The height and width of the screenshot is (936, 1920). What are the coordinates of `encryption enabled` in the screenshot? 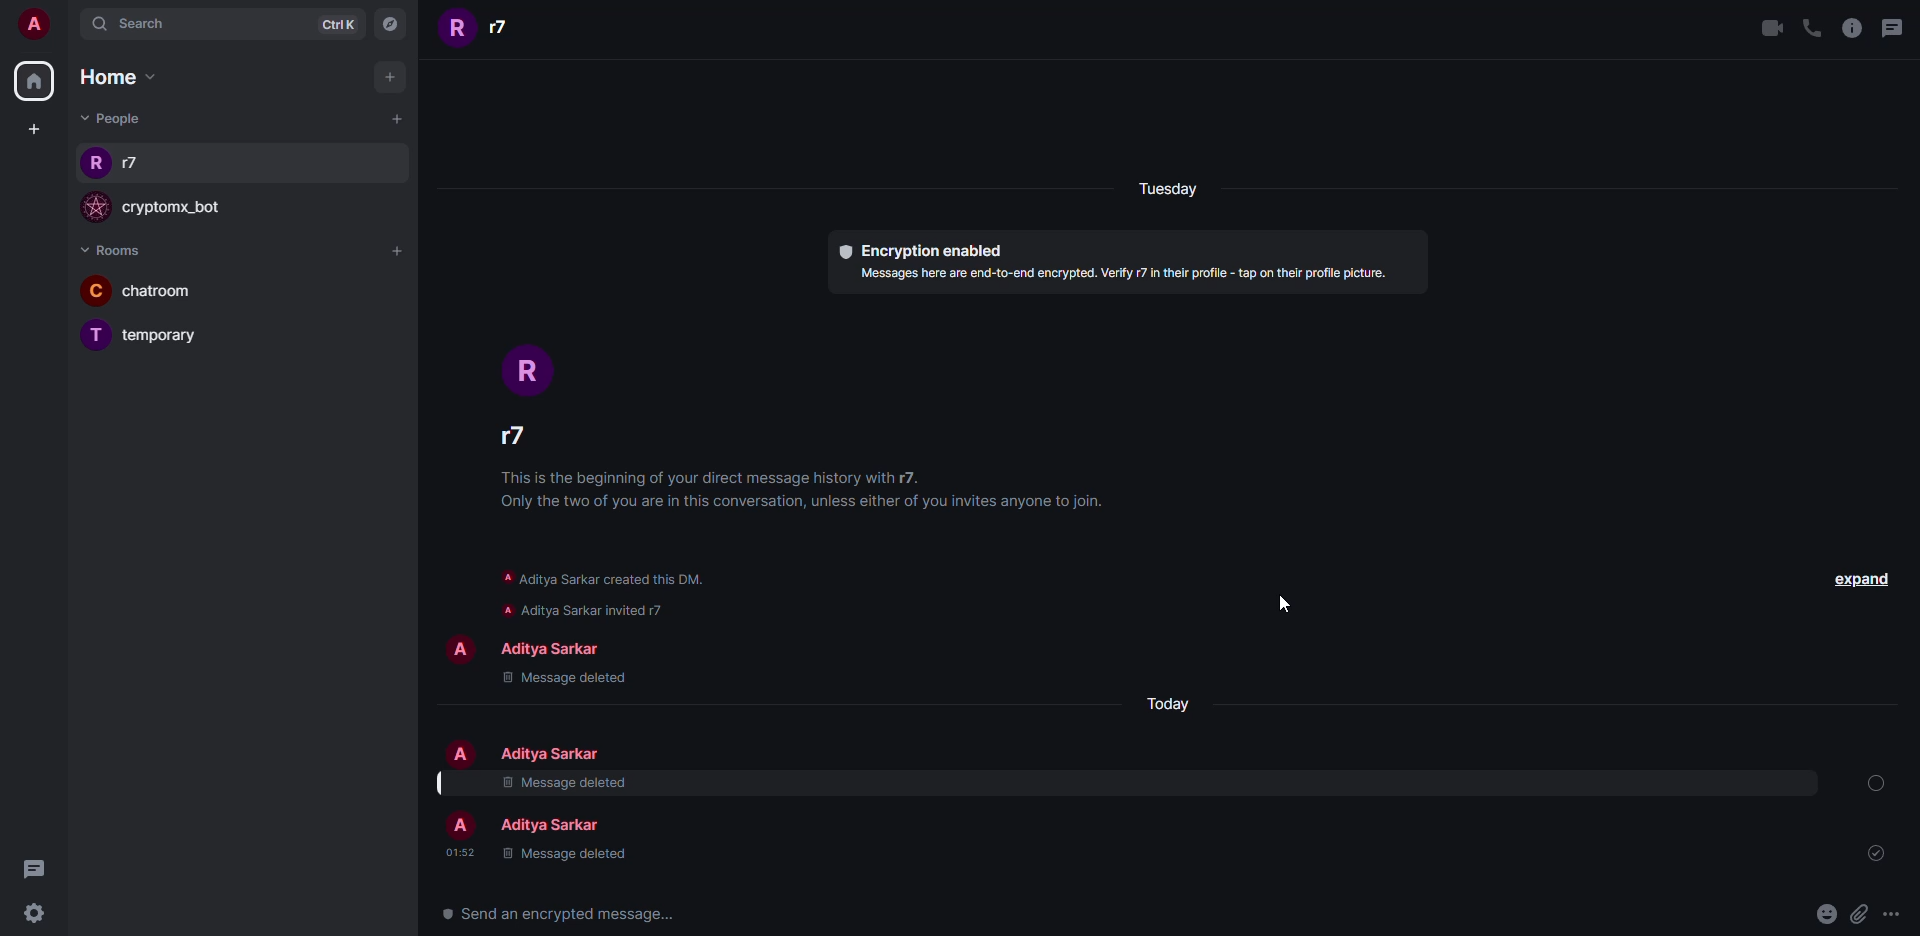 It's located at (918, 249).